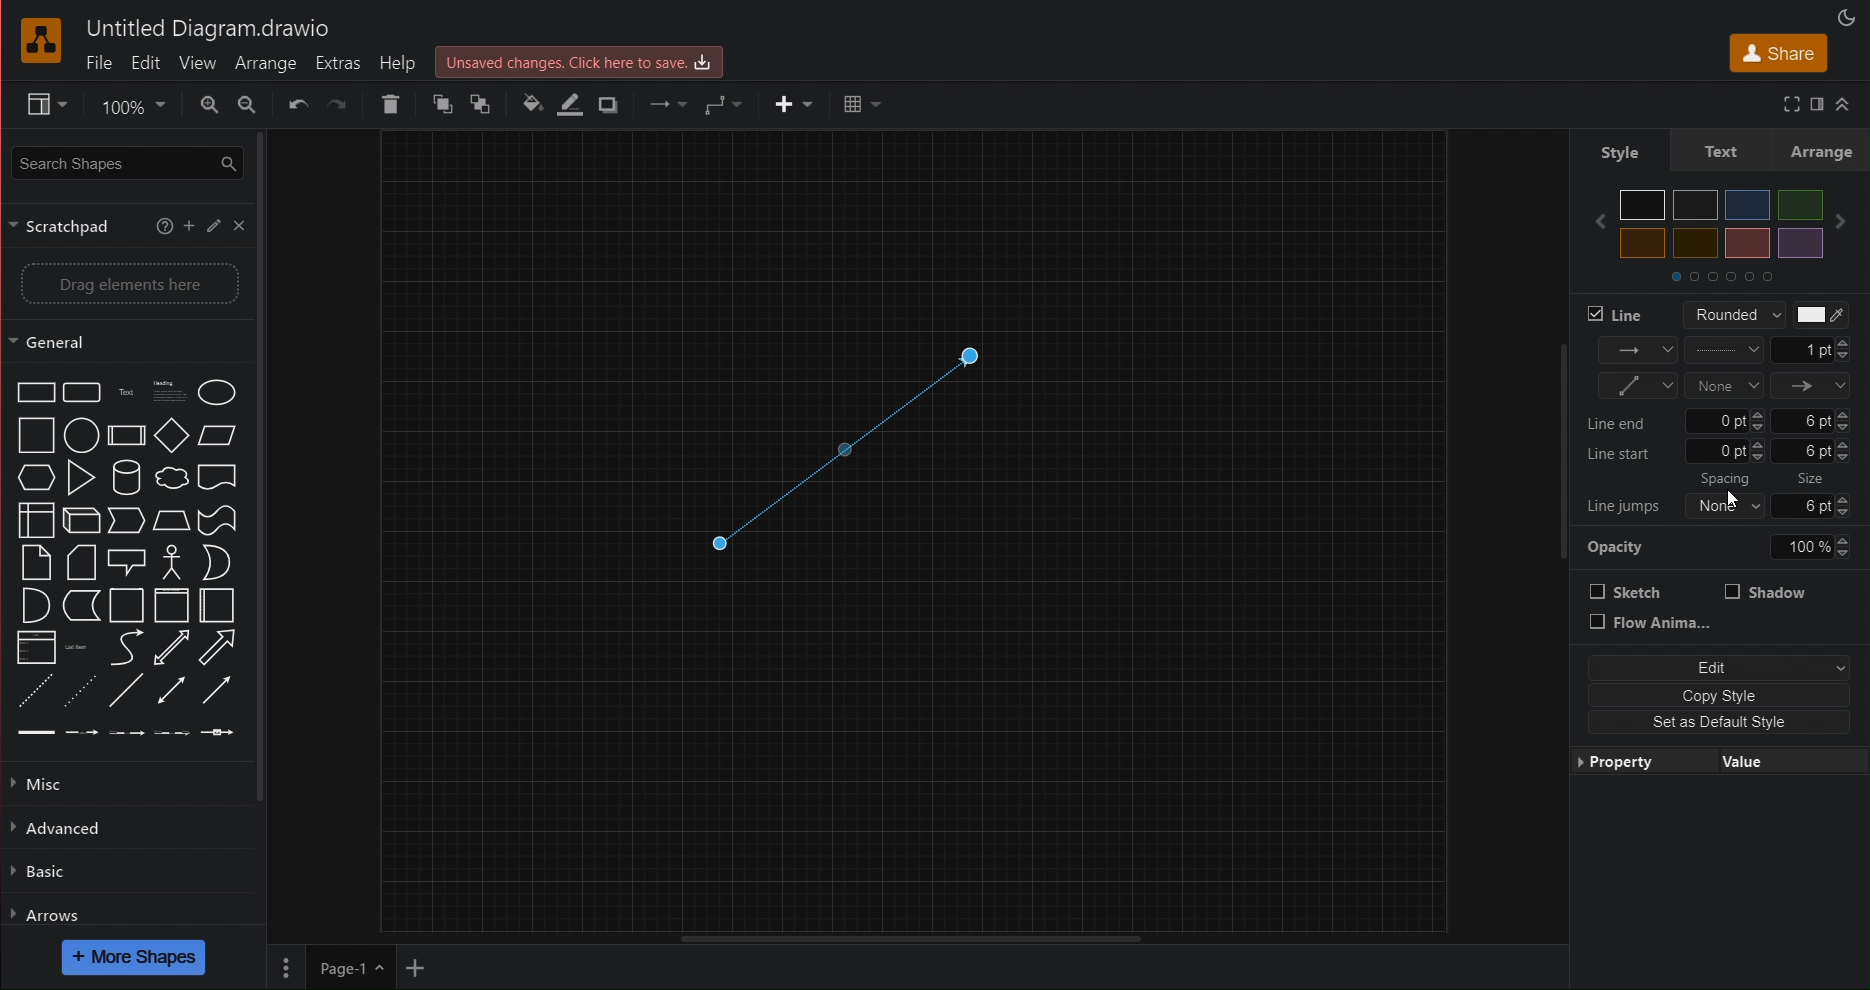 This screenshot has height=990, width=1870. What do you see at coordinates (146, 63) in the screenshot?
I see `Edit` at bounding box center [146, 63].